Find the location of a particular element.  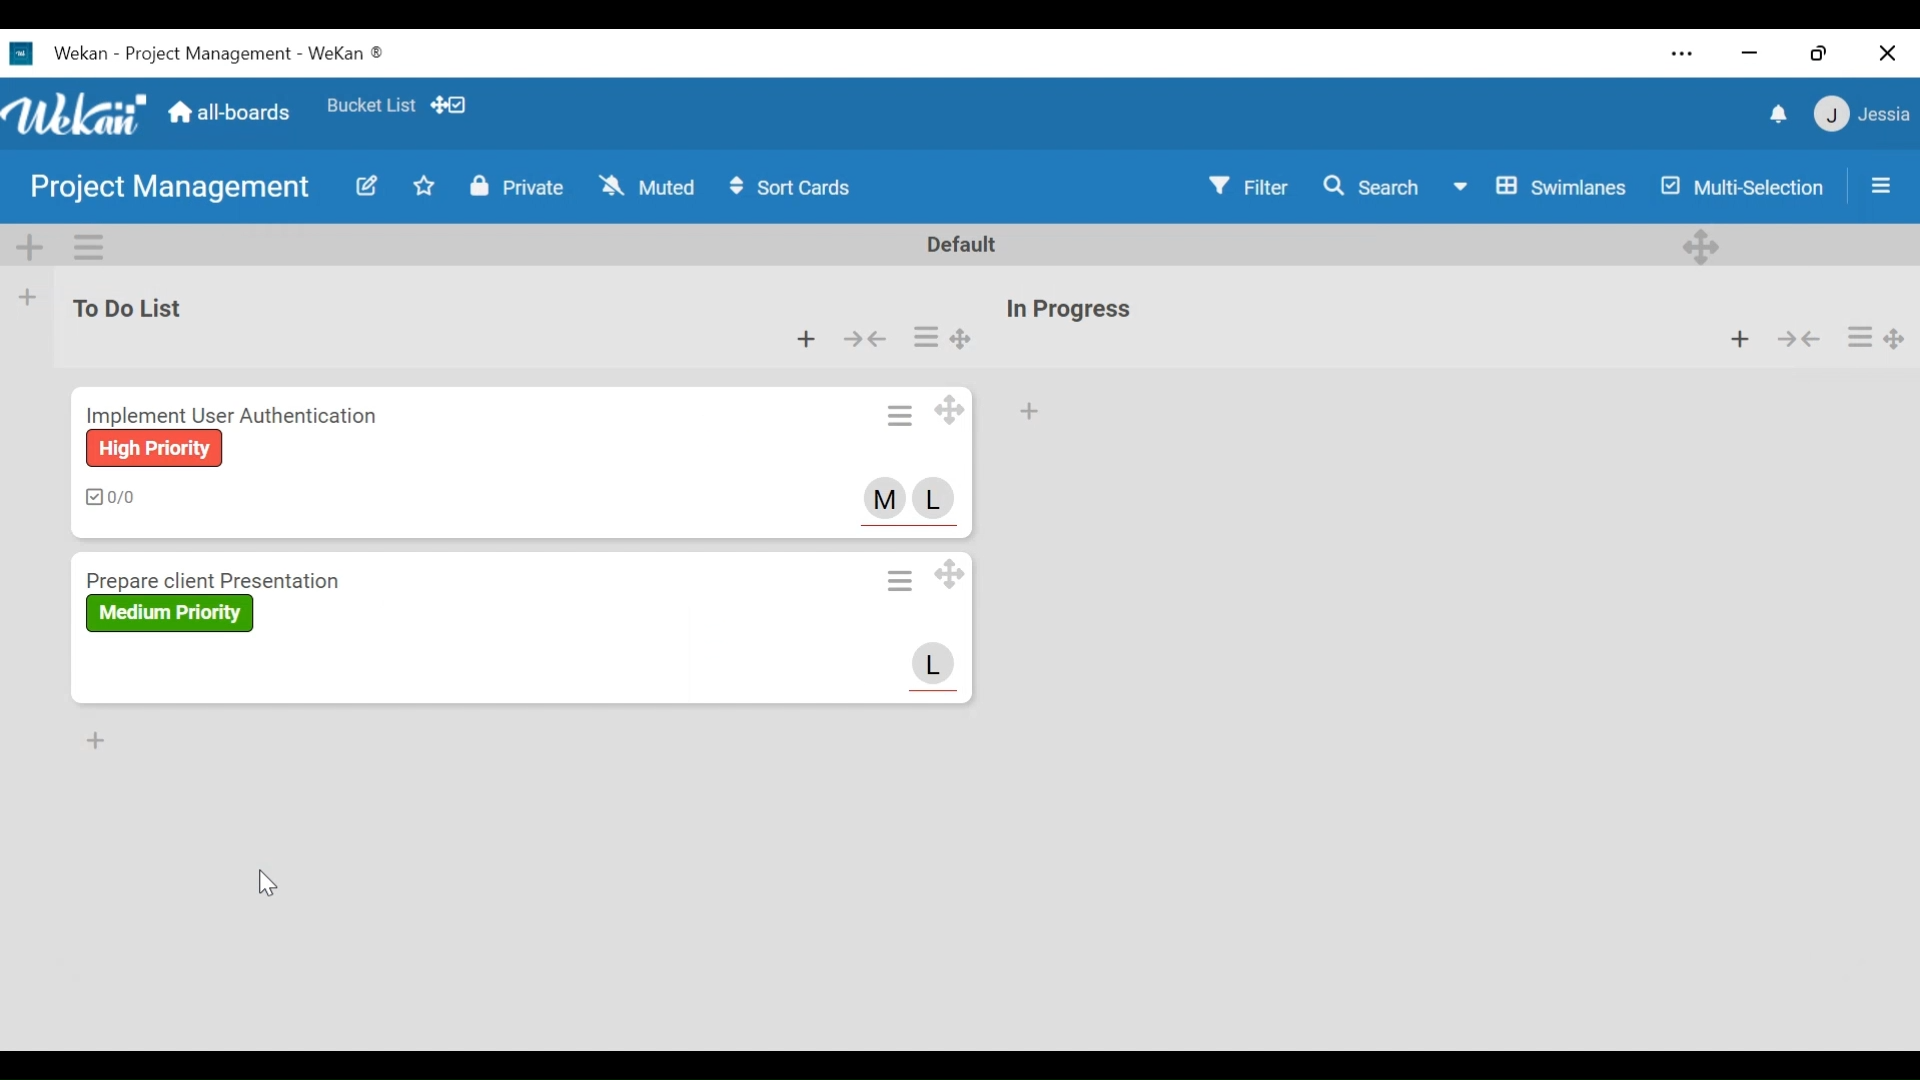

Desktop drag handle is located at coordinates (953, 413).